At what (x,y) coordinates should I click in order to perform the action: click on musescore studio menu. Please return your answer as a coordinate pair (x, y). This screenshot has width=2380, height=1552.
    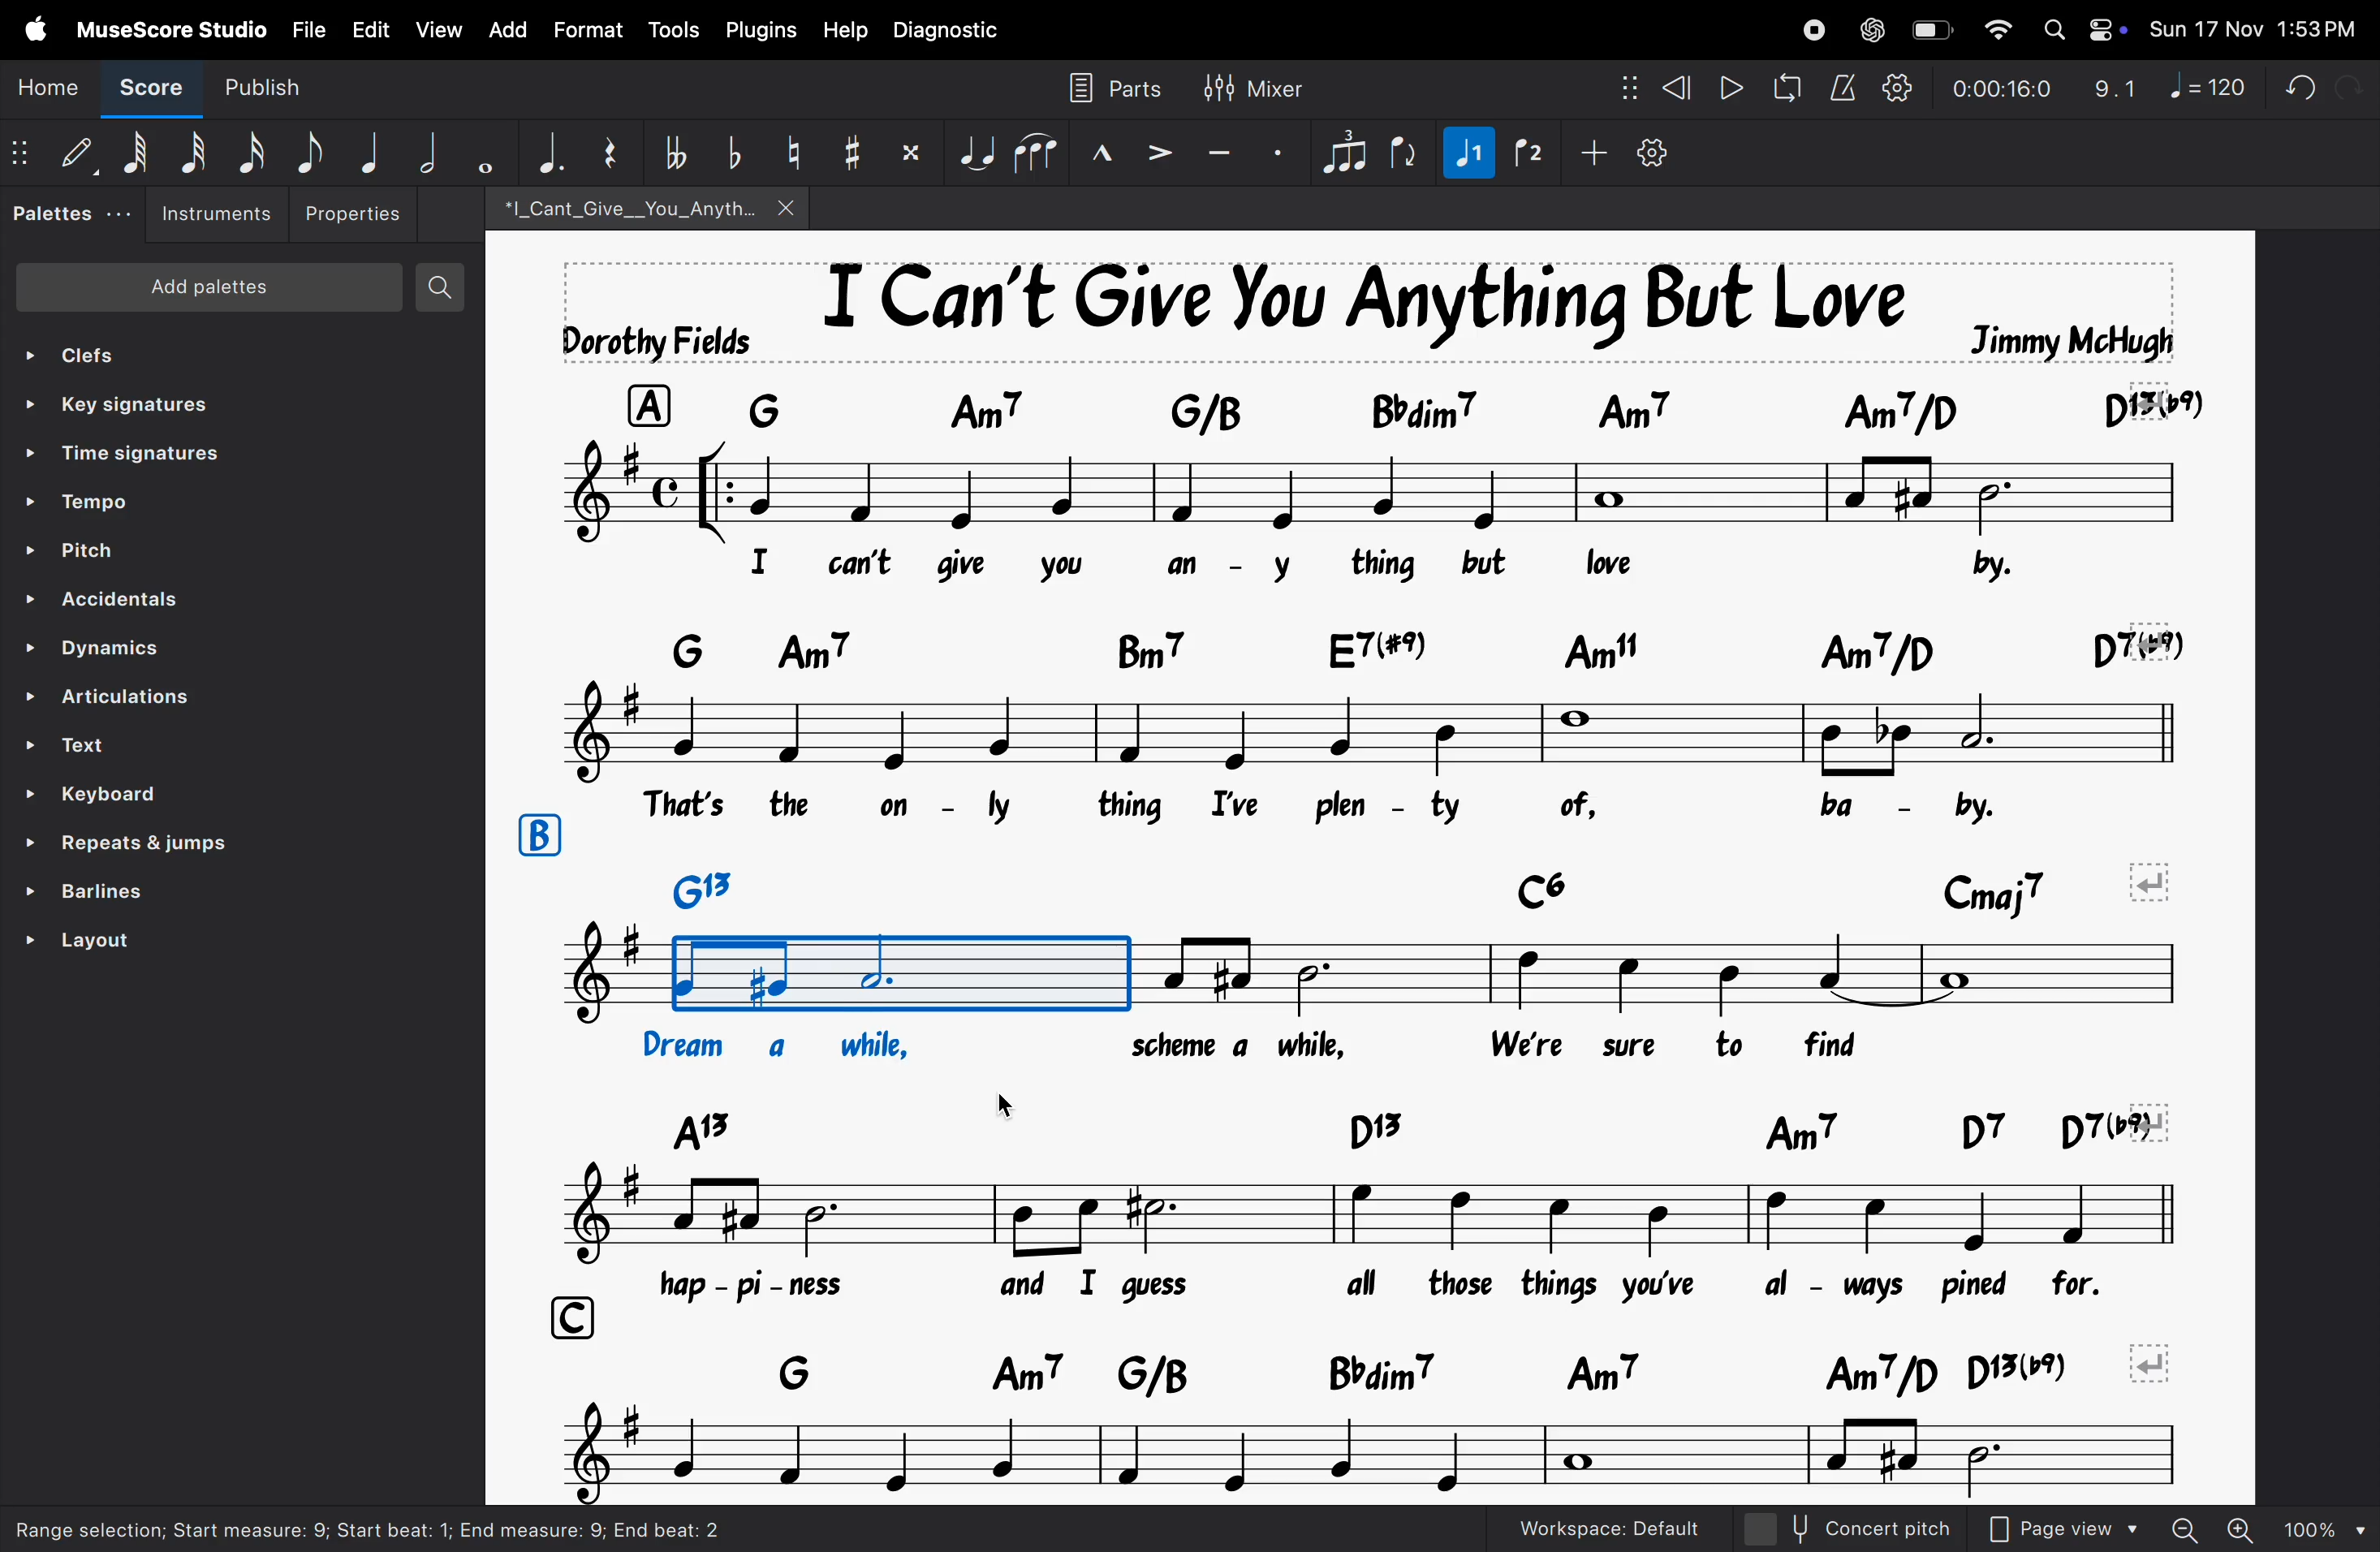
    Looking at the image, I should click on (172, 31).